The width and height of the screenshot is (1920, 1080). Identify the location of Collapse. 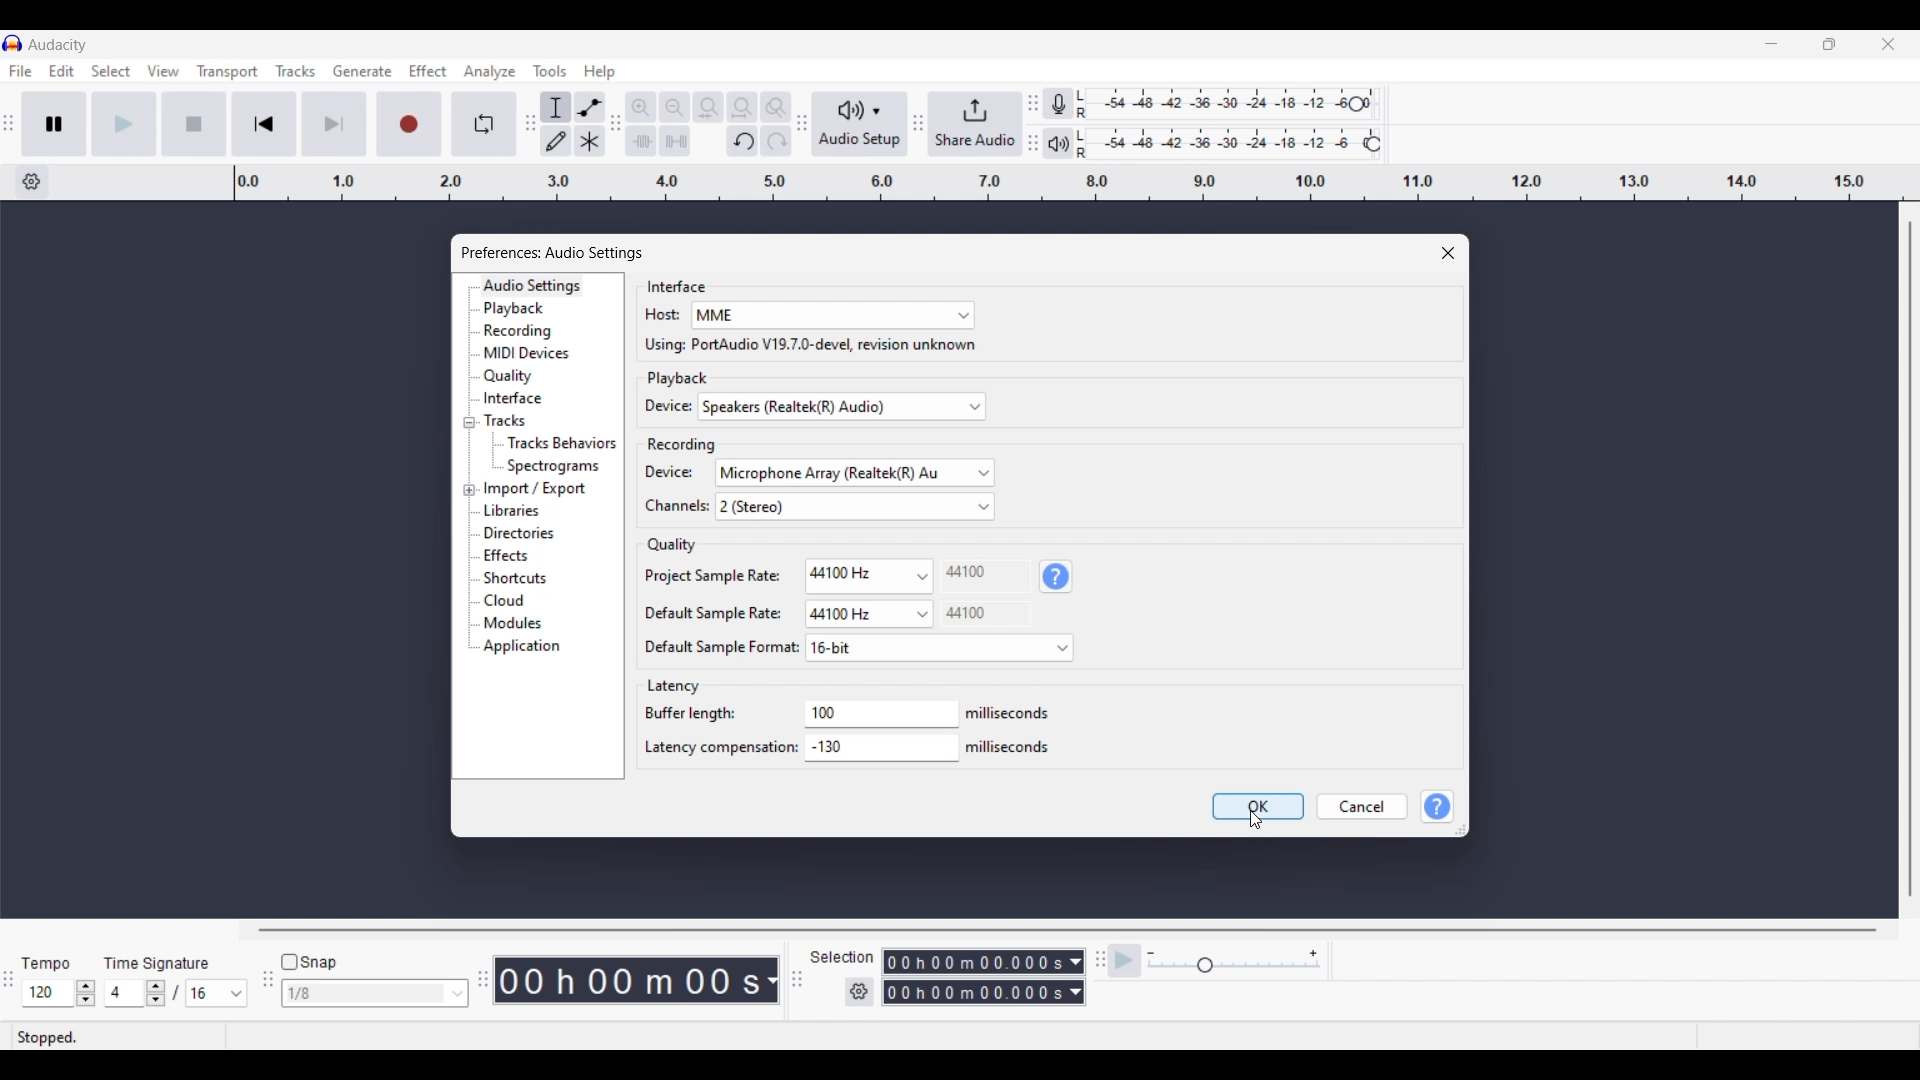
(469, 423).